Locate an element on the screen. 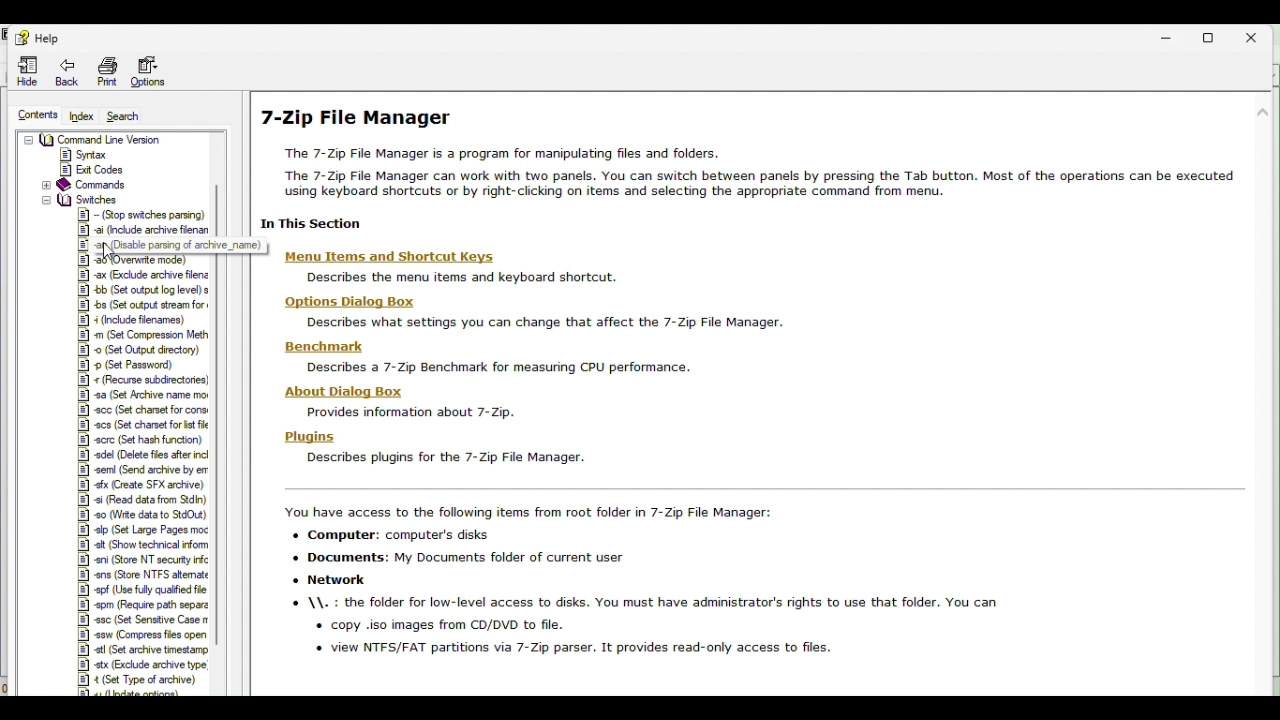 The height and width of the screenshot is (720, 1280). | In This Section is located at coordinates (305, 224).